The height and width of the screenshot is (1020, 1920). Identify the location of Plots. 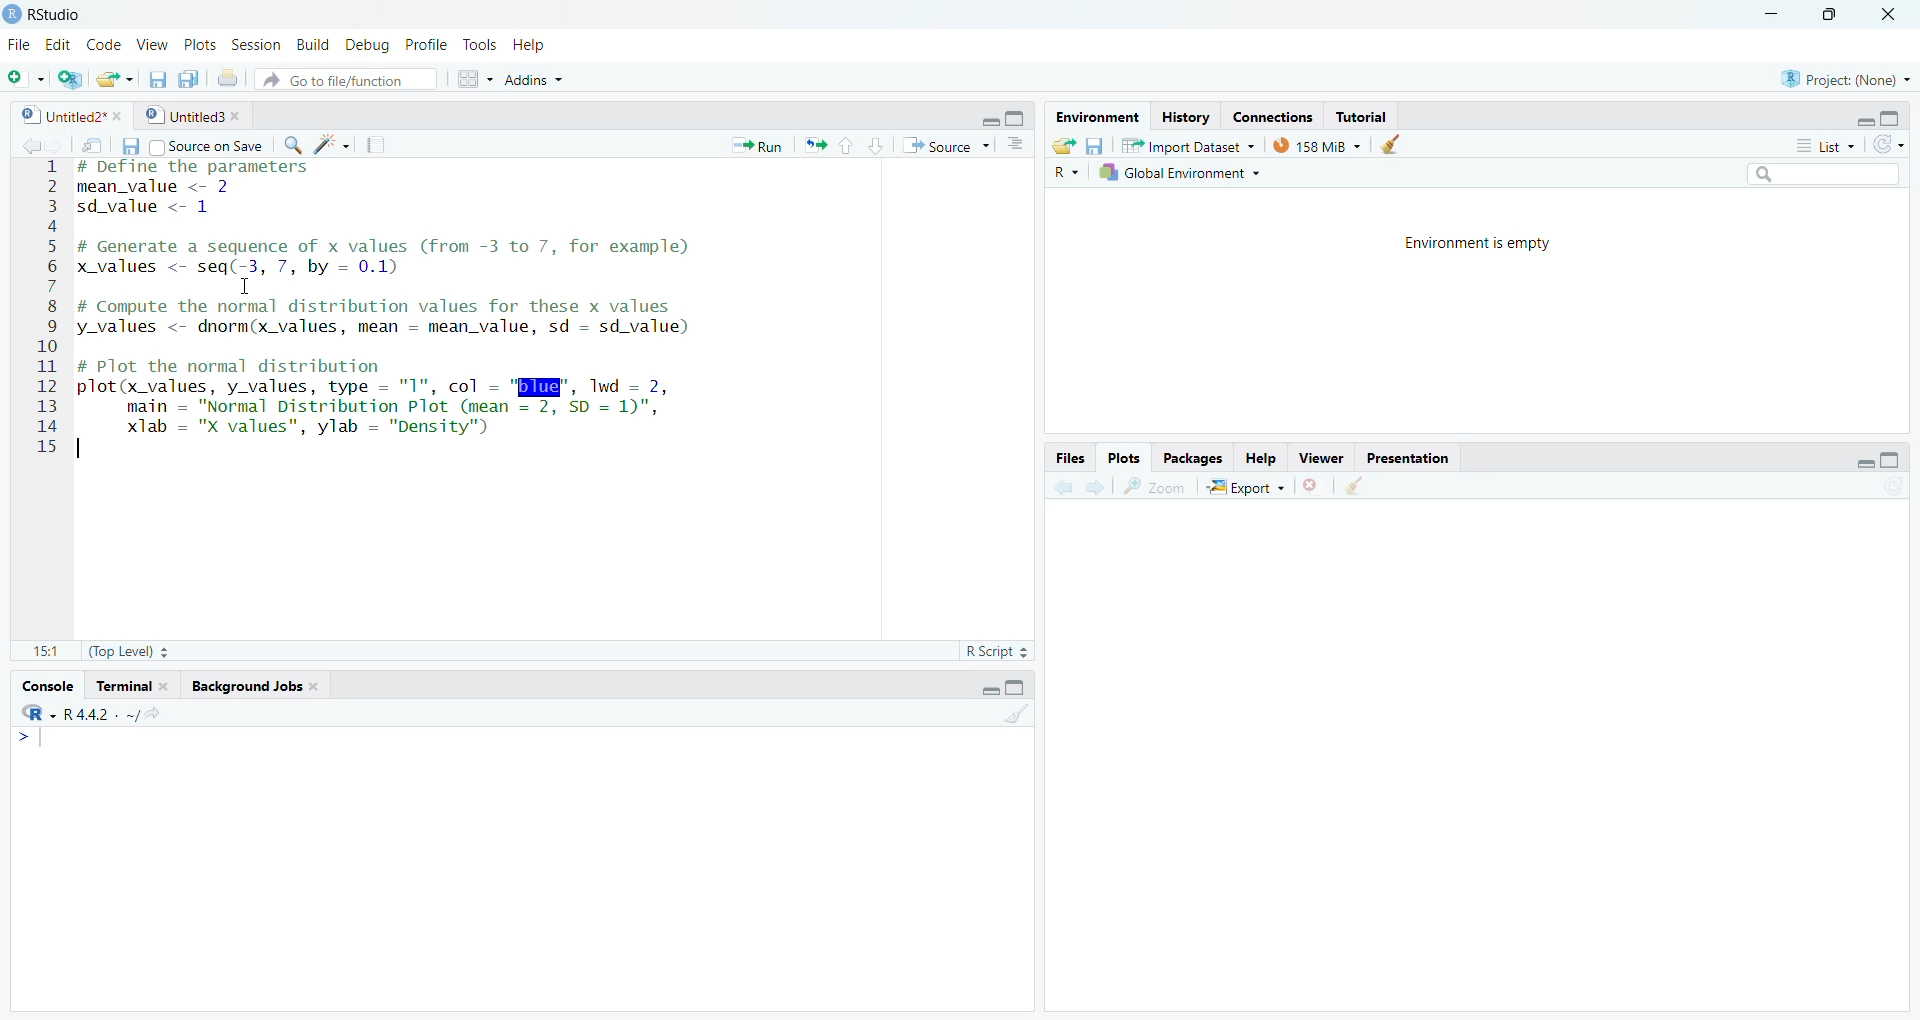
(1127, 457).